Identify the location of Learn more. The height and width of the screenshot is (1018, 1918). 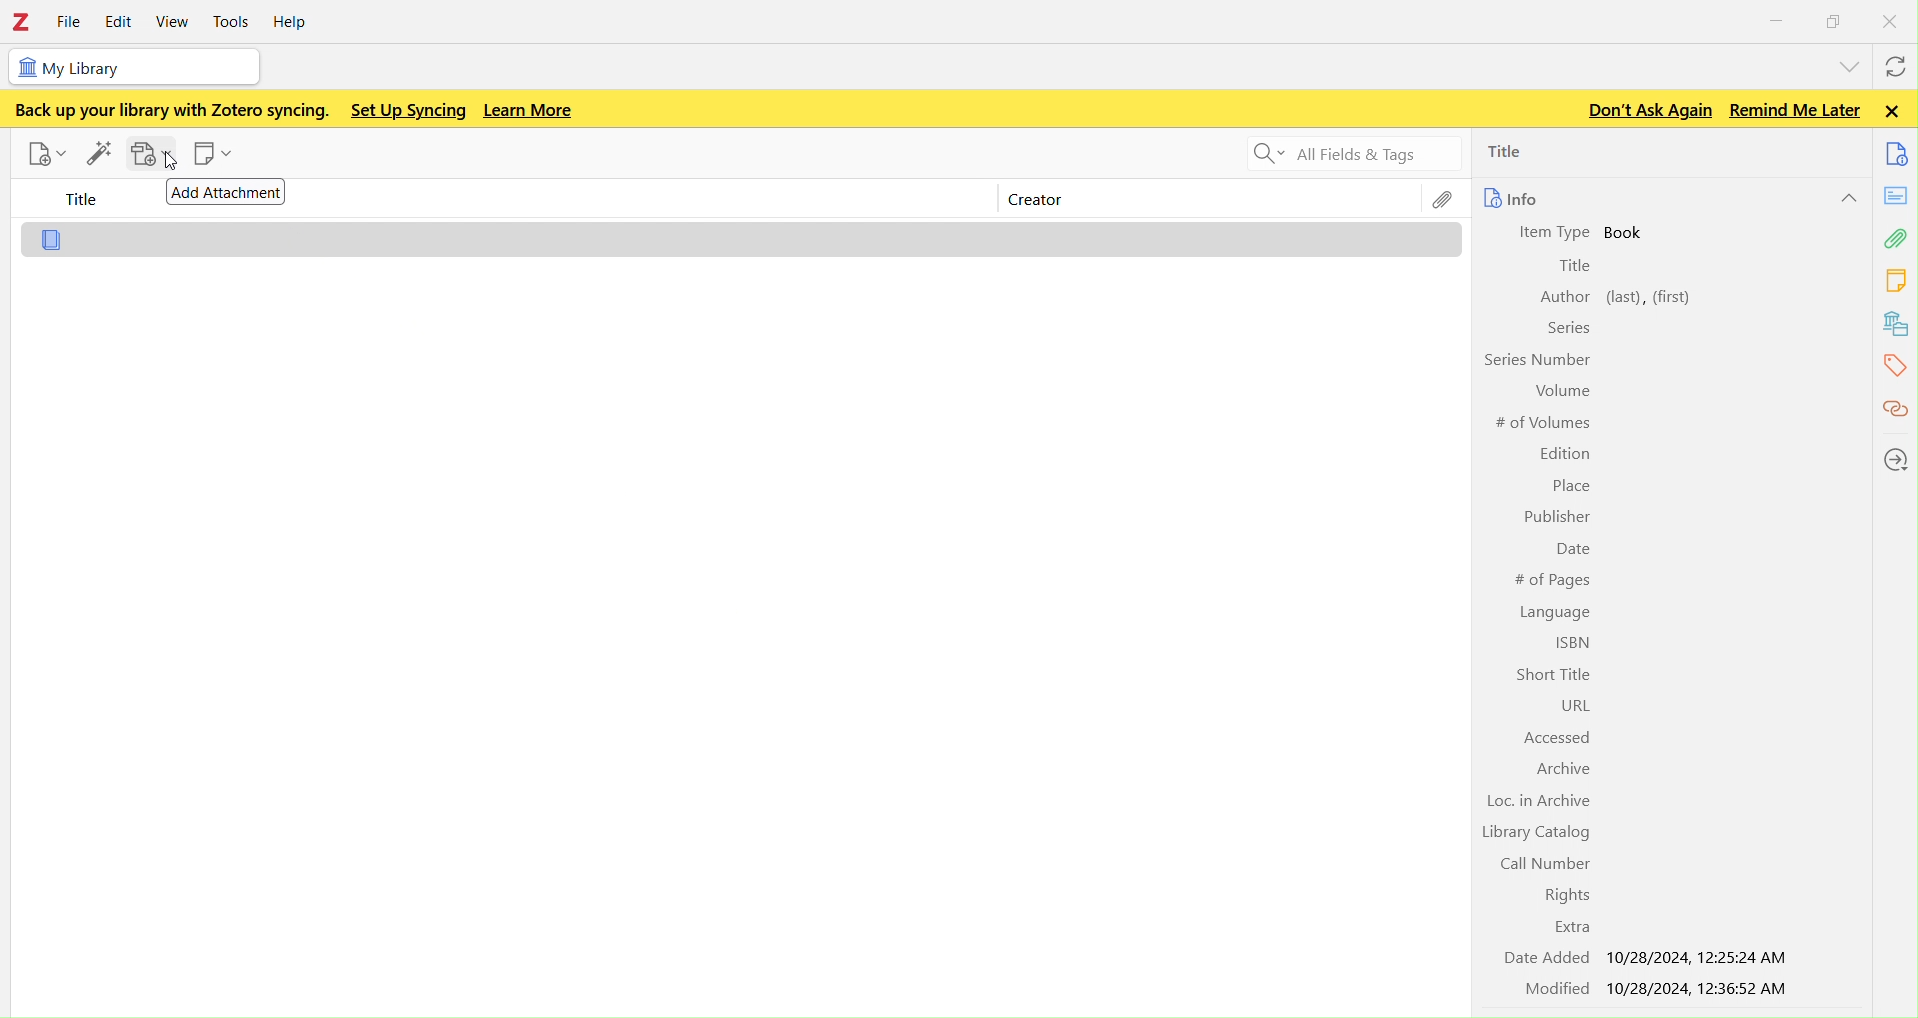
(529, 109).